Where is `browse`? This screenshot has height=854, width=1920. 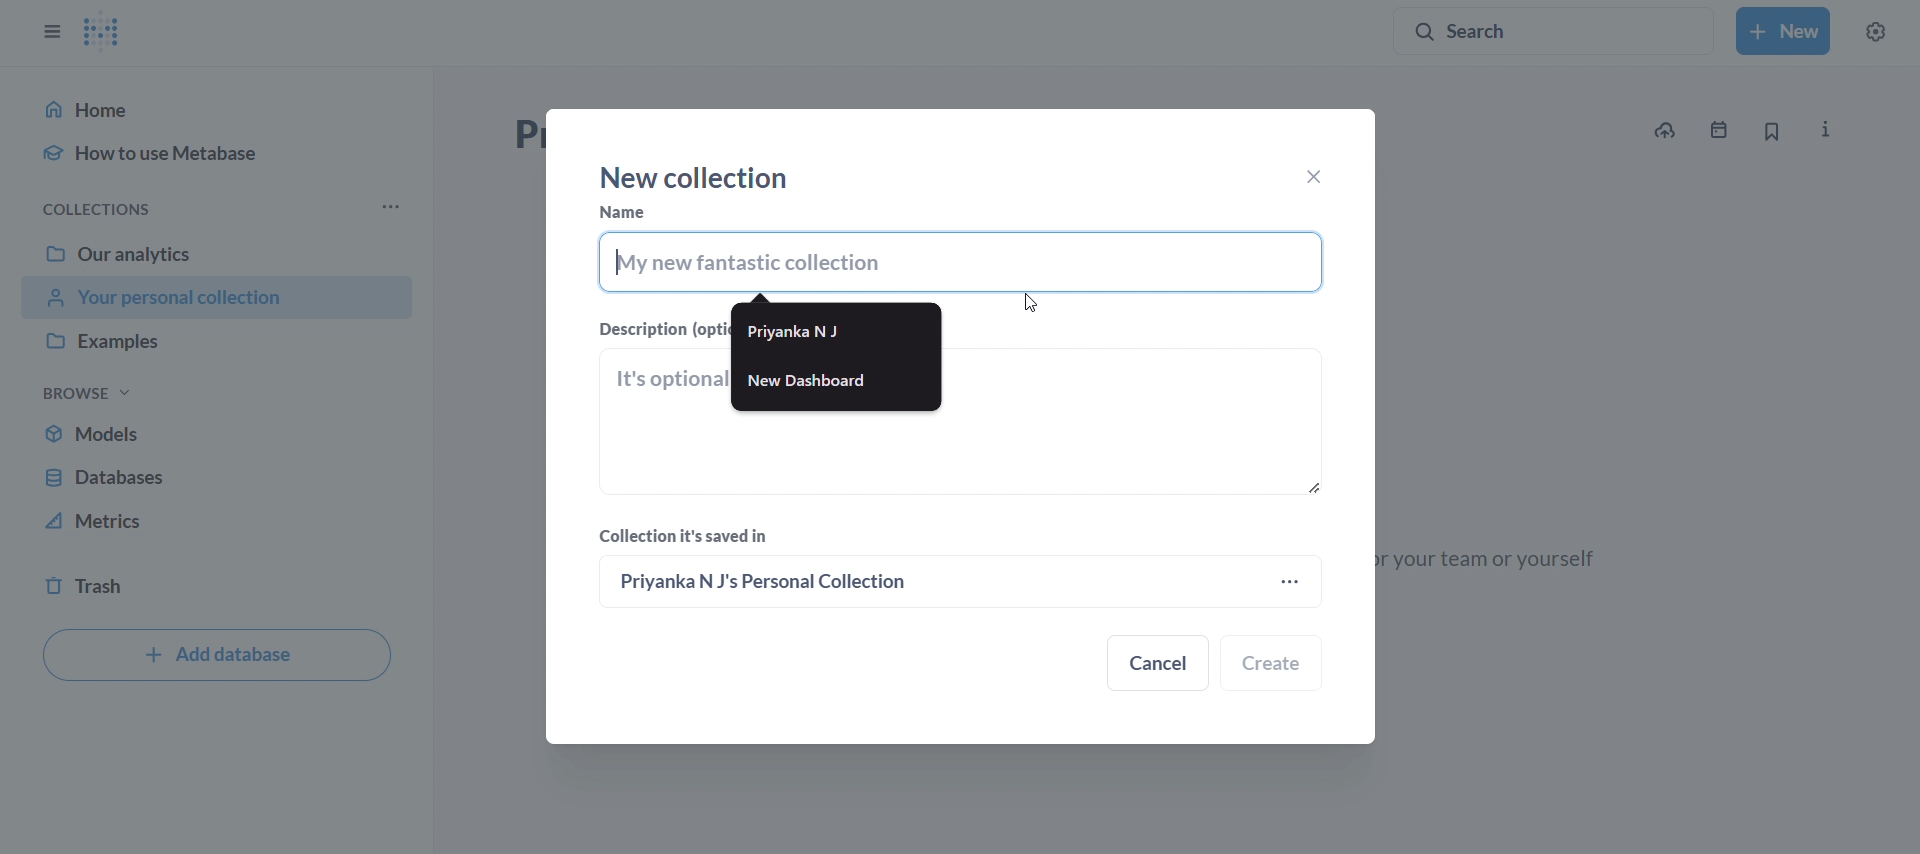 browse is located at coordinates (87, 390).